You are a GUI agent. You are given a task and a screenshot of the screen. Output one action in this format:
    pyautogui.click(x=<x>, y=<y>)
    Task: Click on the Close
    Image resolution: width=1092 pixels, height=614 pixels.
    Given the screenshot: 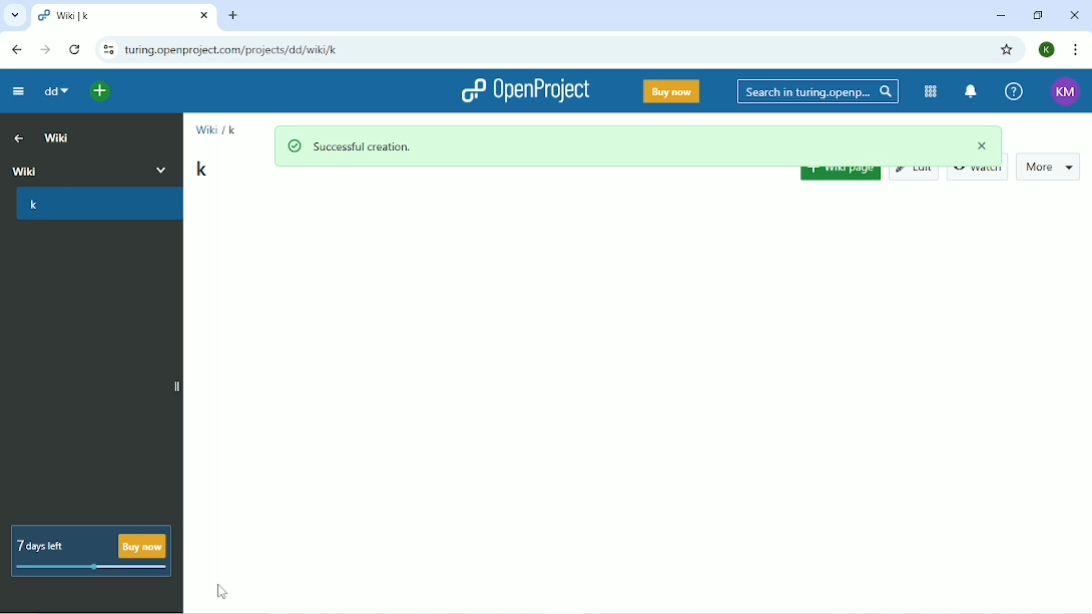 What is the action you would take?
    pyautogui.click(x=1074, y=17)
    